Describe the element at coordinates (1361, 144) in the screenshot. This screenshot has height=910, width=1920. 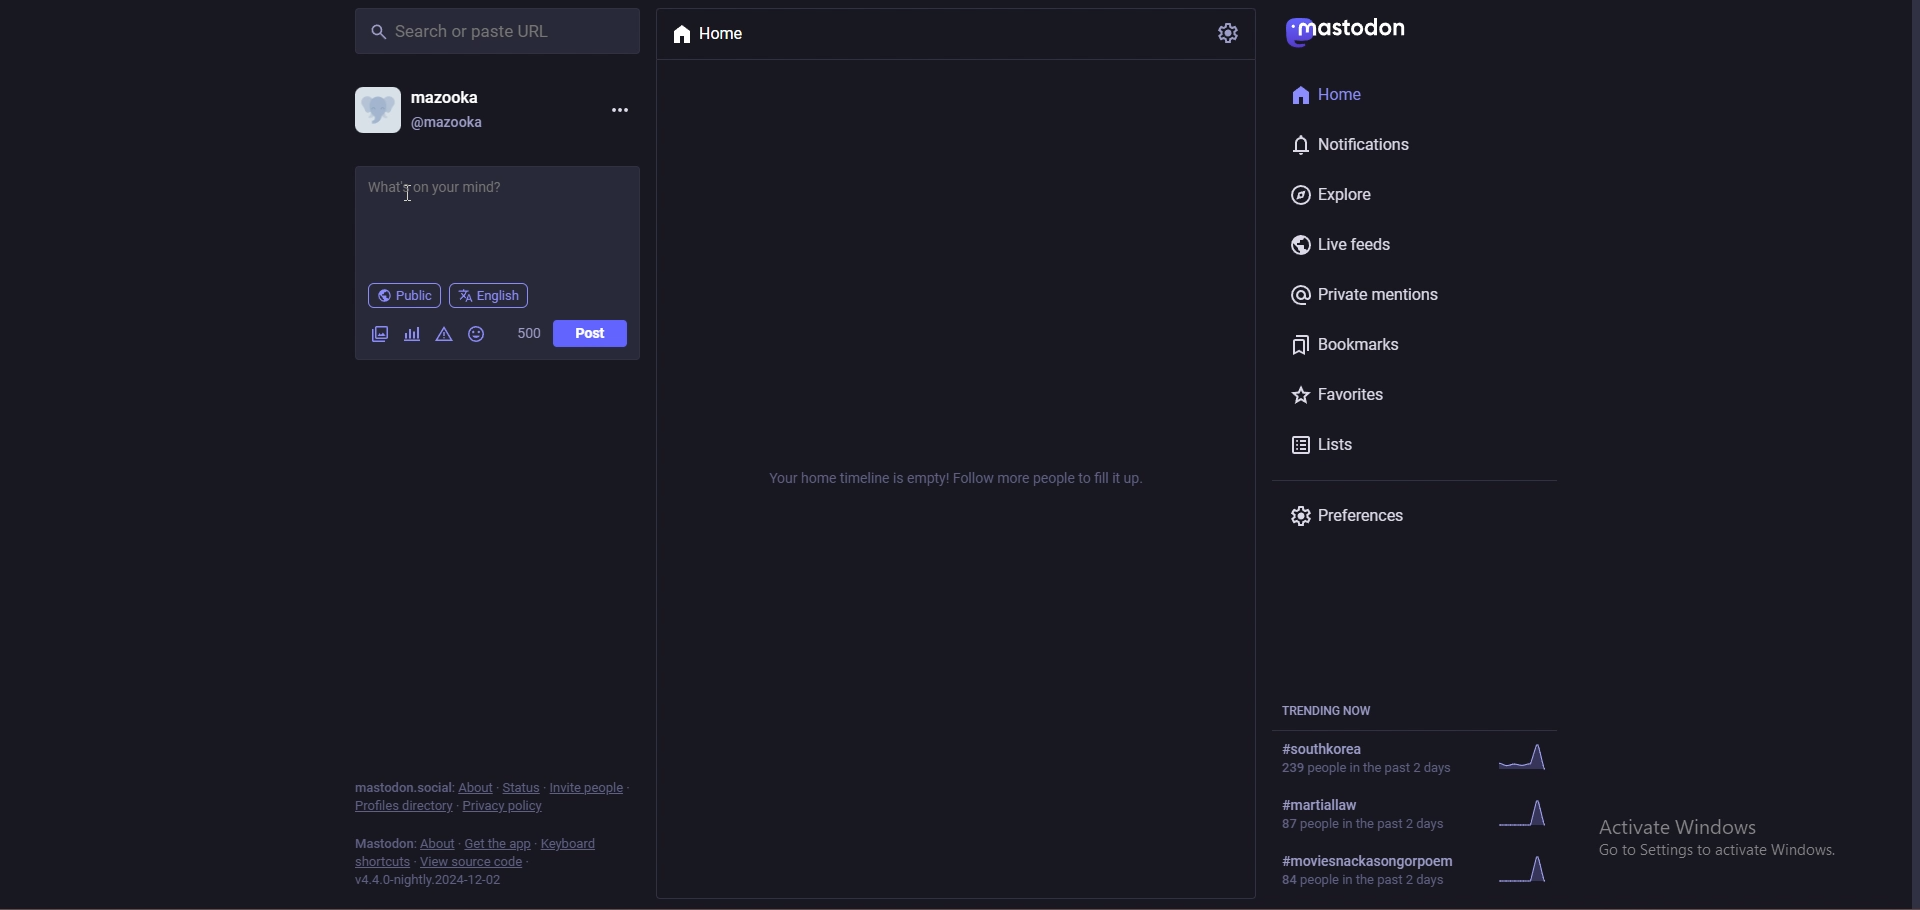
I see `notifications` at that location.